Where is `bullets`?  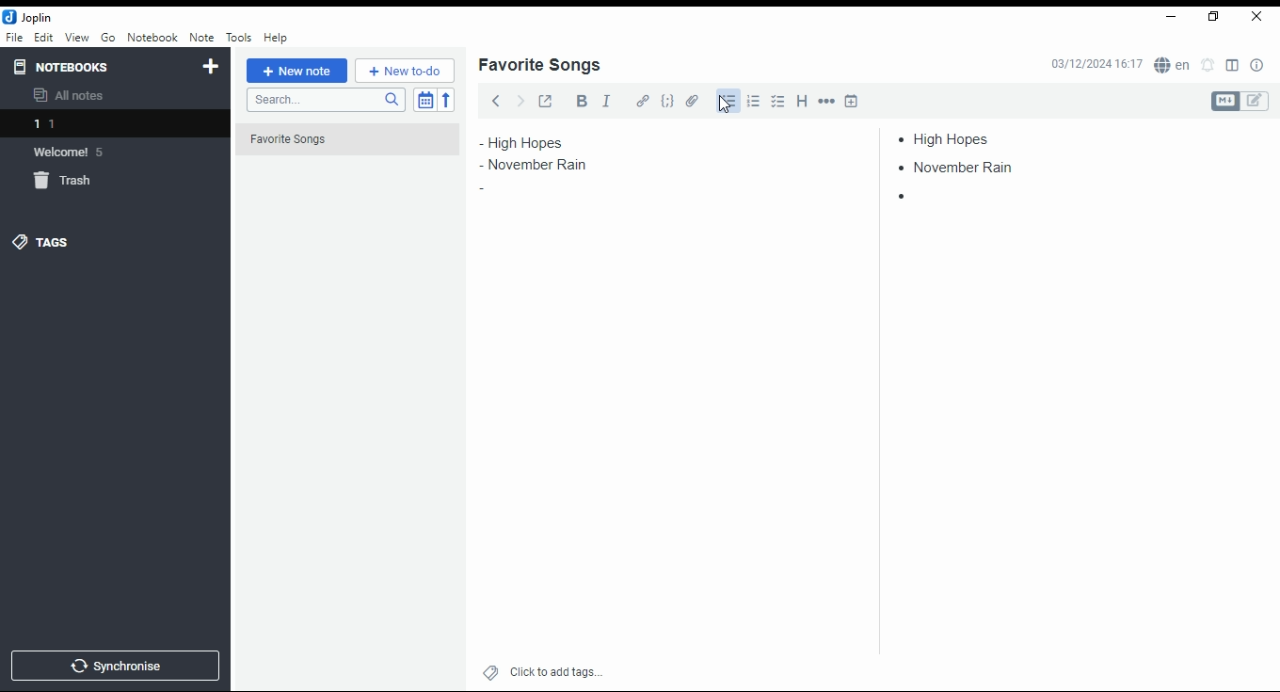 bullets is located at coordinates (726, 101).